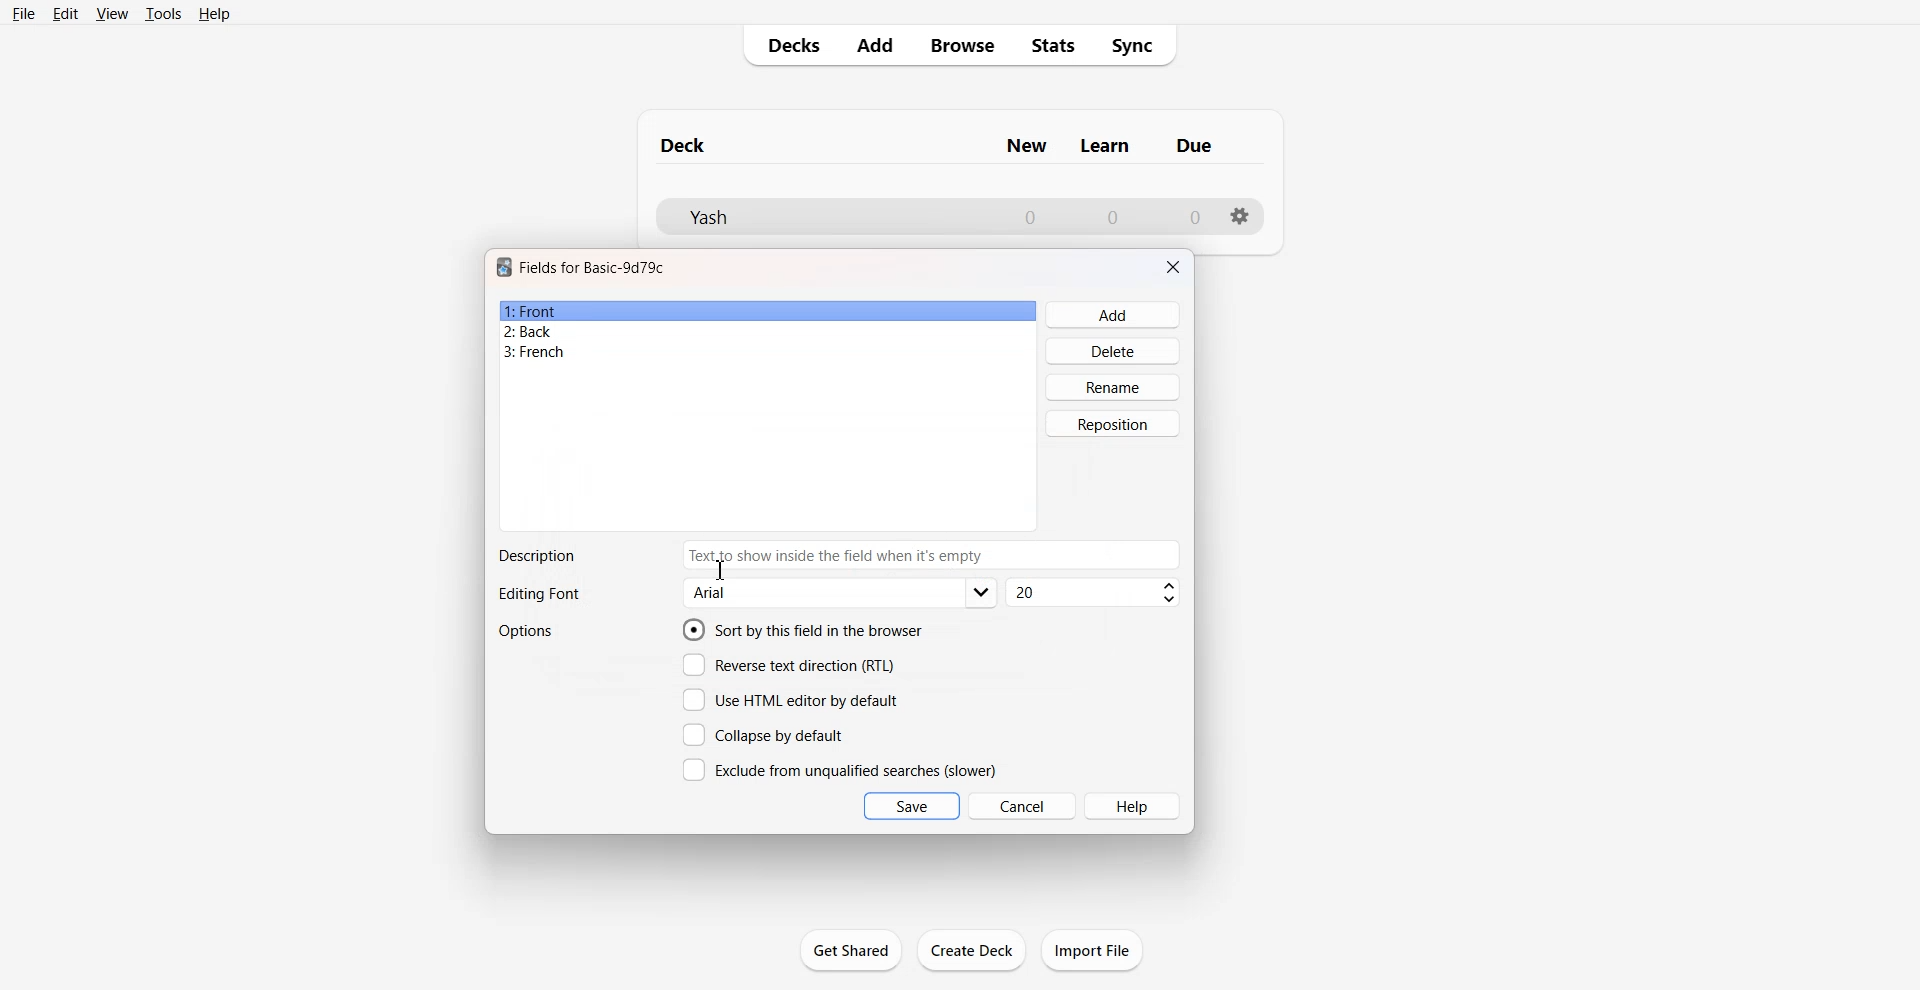 This screenshot has width=1920, height=990. Describe the element at coordinates (1173, 267) in the screenshot. I see `Close` at that location.